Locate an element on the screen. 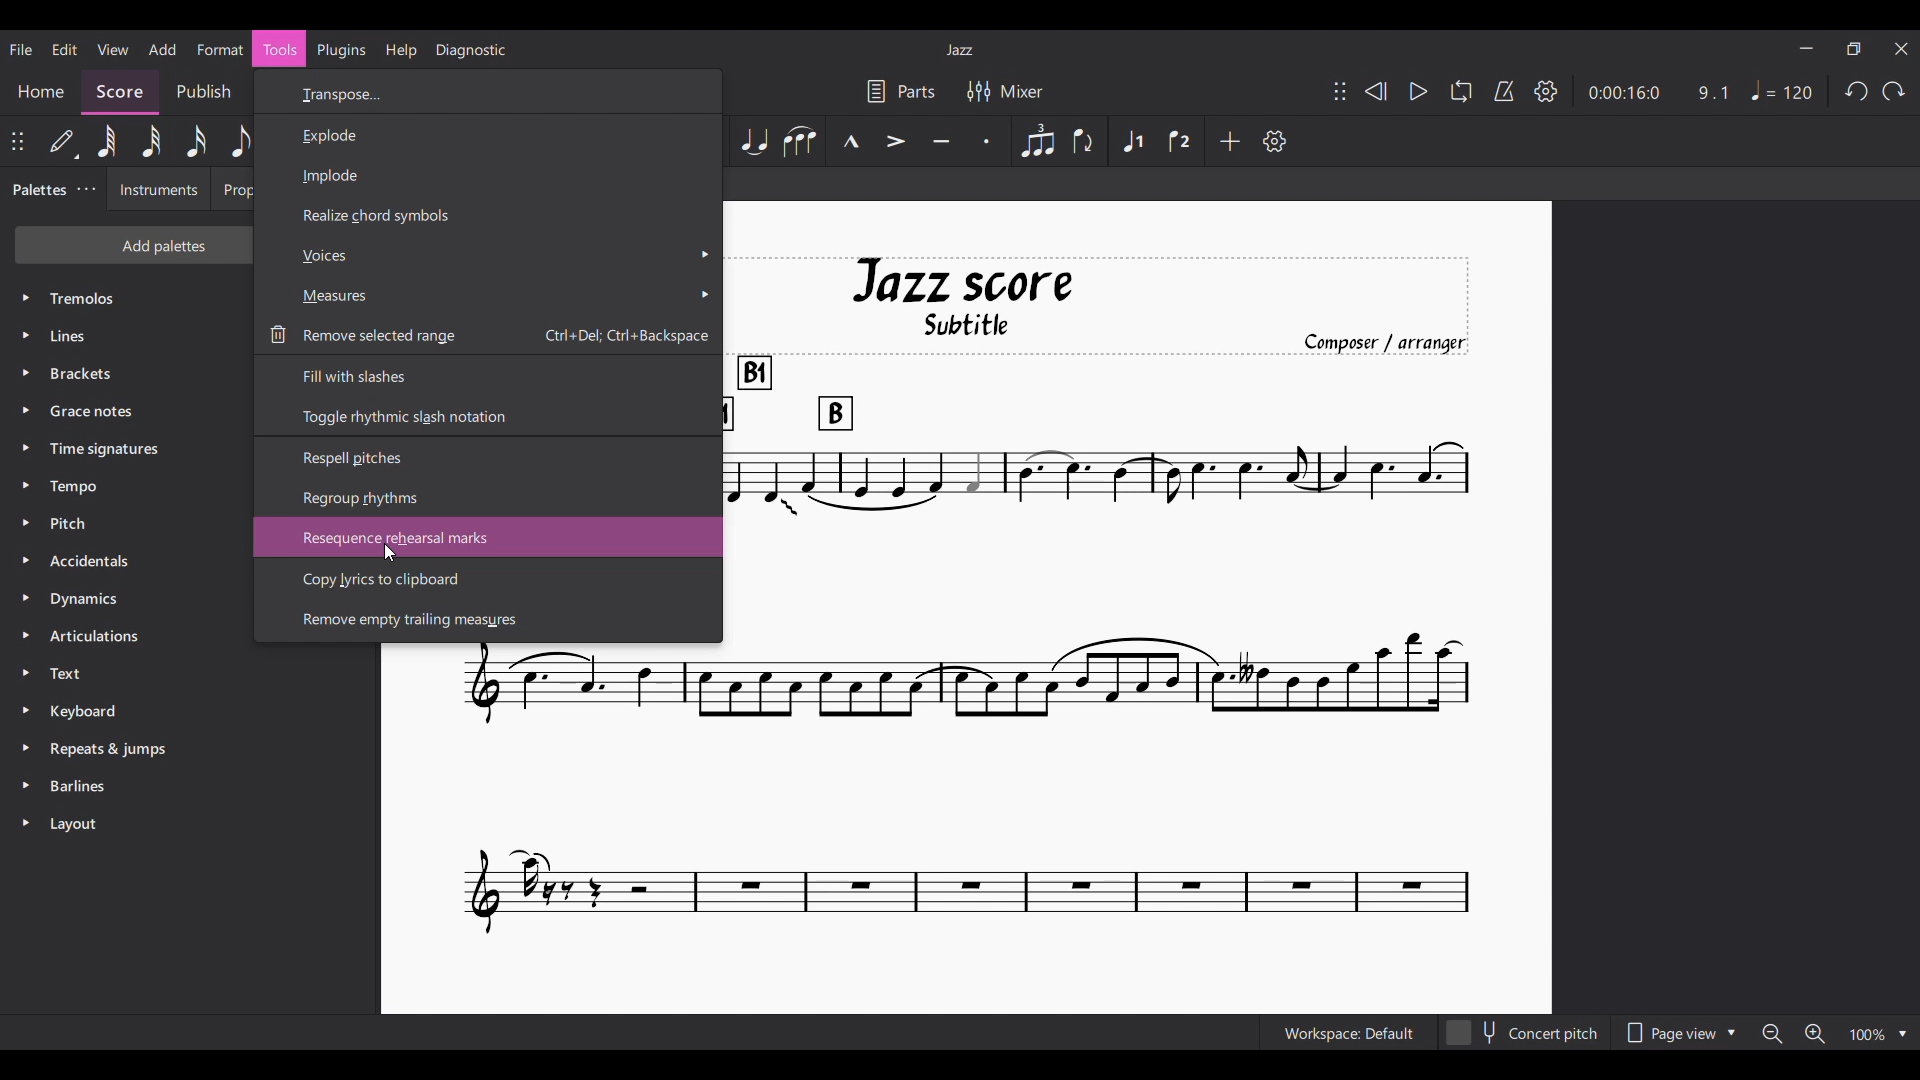 The height and width of the screenshot is (1080, 1920). Change position is located at coordinates (1340, 91).